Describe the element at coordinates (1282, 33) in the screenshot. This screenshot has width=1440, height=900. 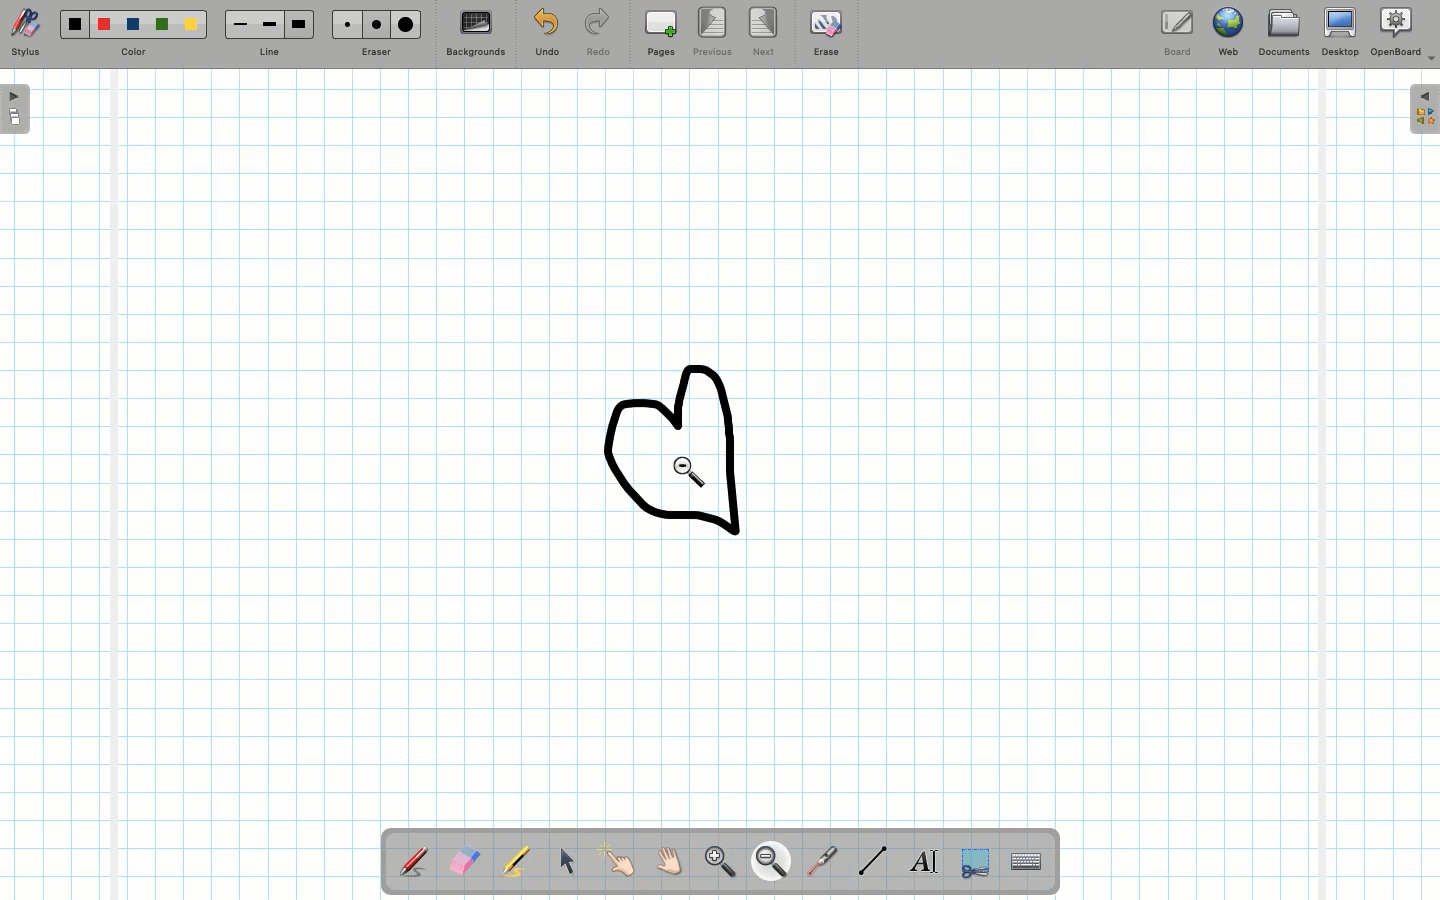
I see `Documents` at that location.